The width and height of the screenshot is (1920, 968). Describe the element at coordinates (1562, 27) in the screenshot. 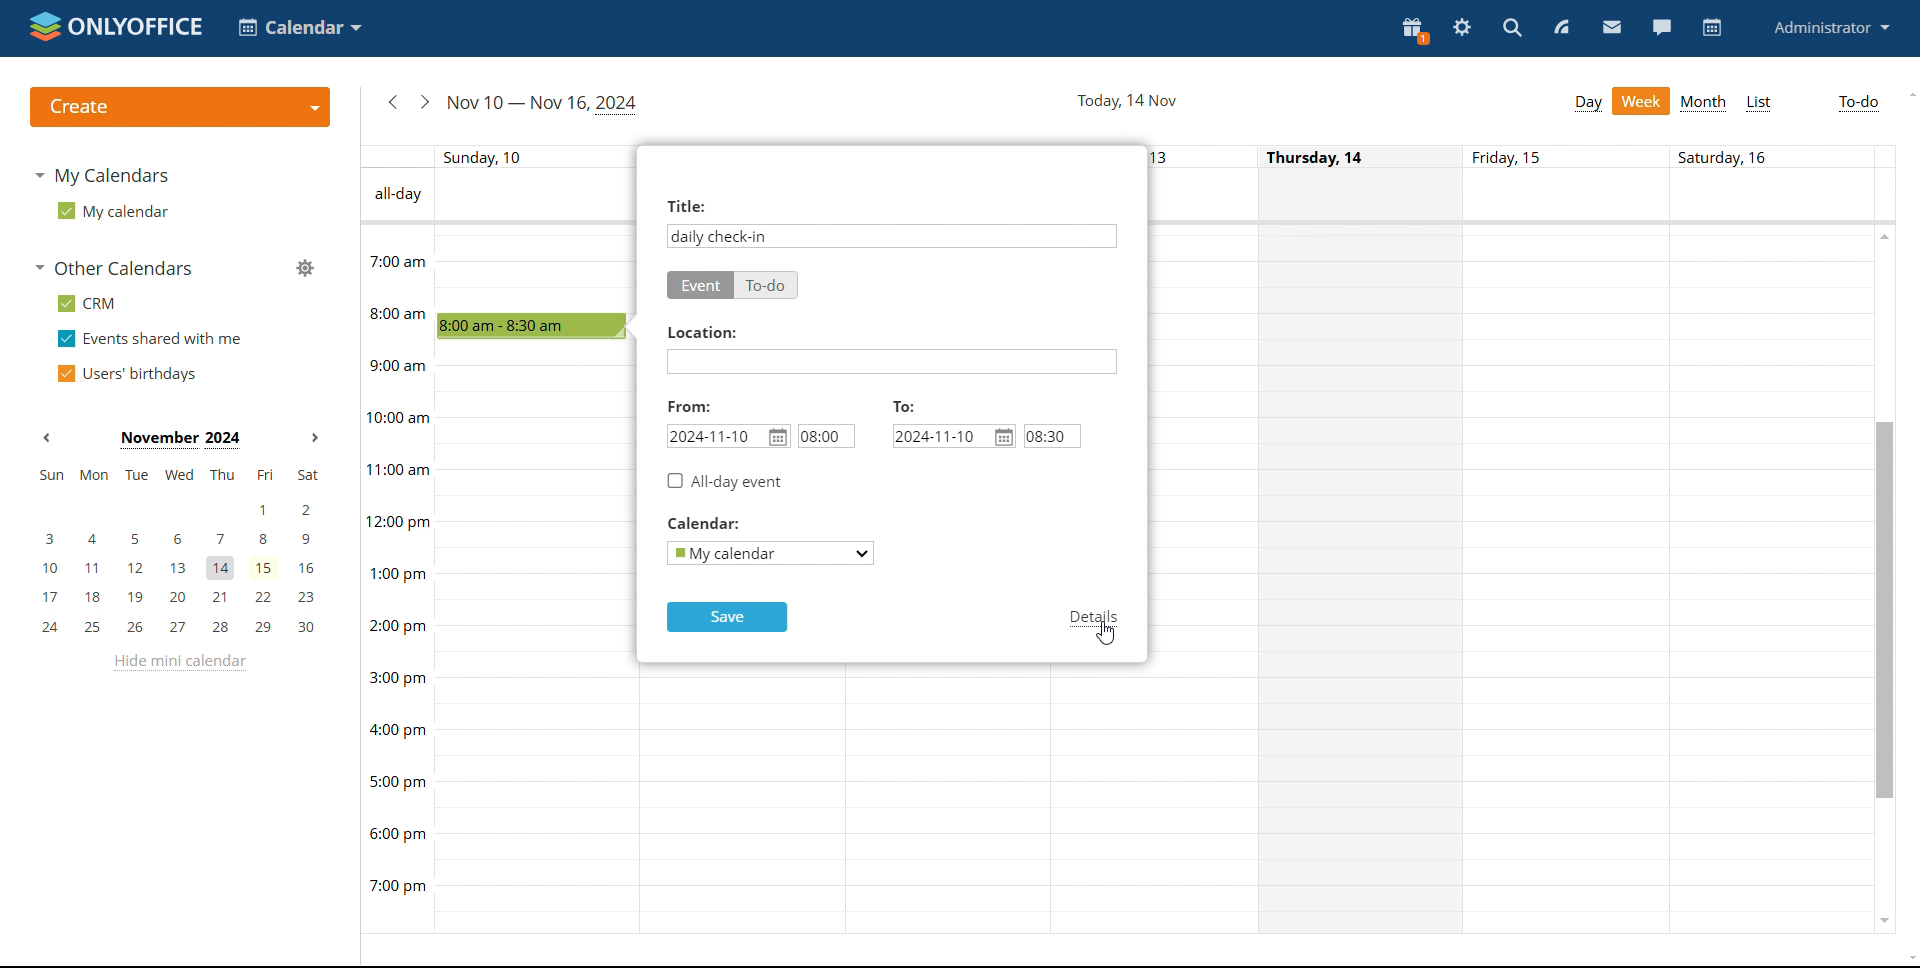

I see `feed` at that location.